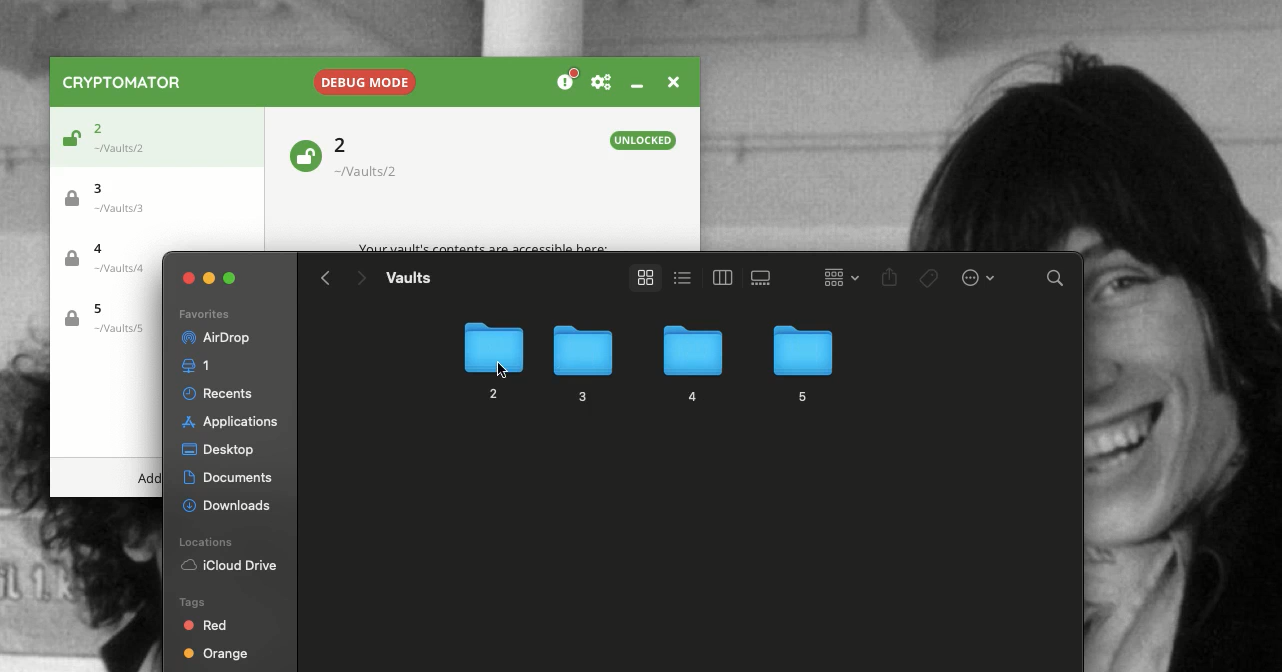 The height and width of the screenshot is (672, 1282). I want to click on Vault 3, so click(114, 196).